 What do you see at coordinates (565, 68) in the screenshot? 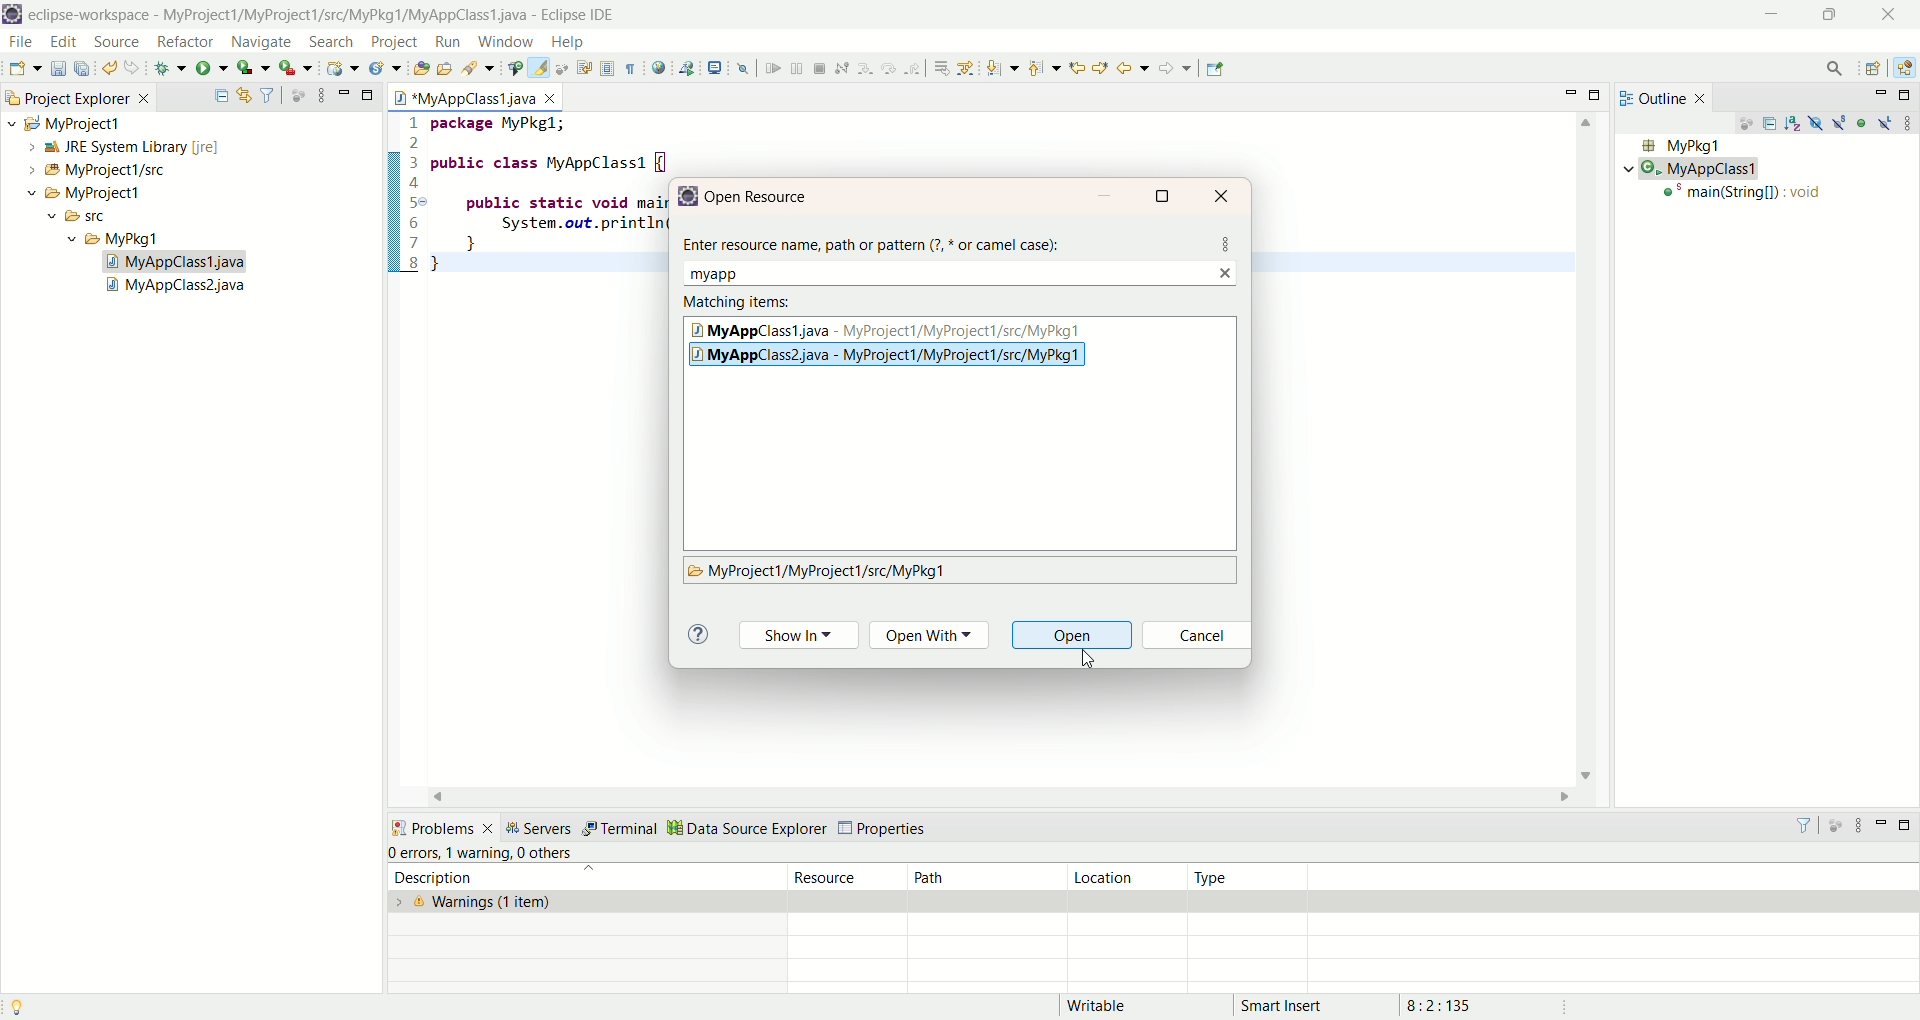
I see `automatically fold uninteresting elements` at bounding box center [565, 68].